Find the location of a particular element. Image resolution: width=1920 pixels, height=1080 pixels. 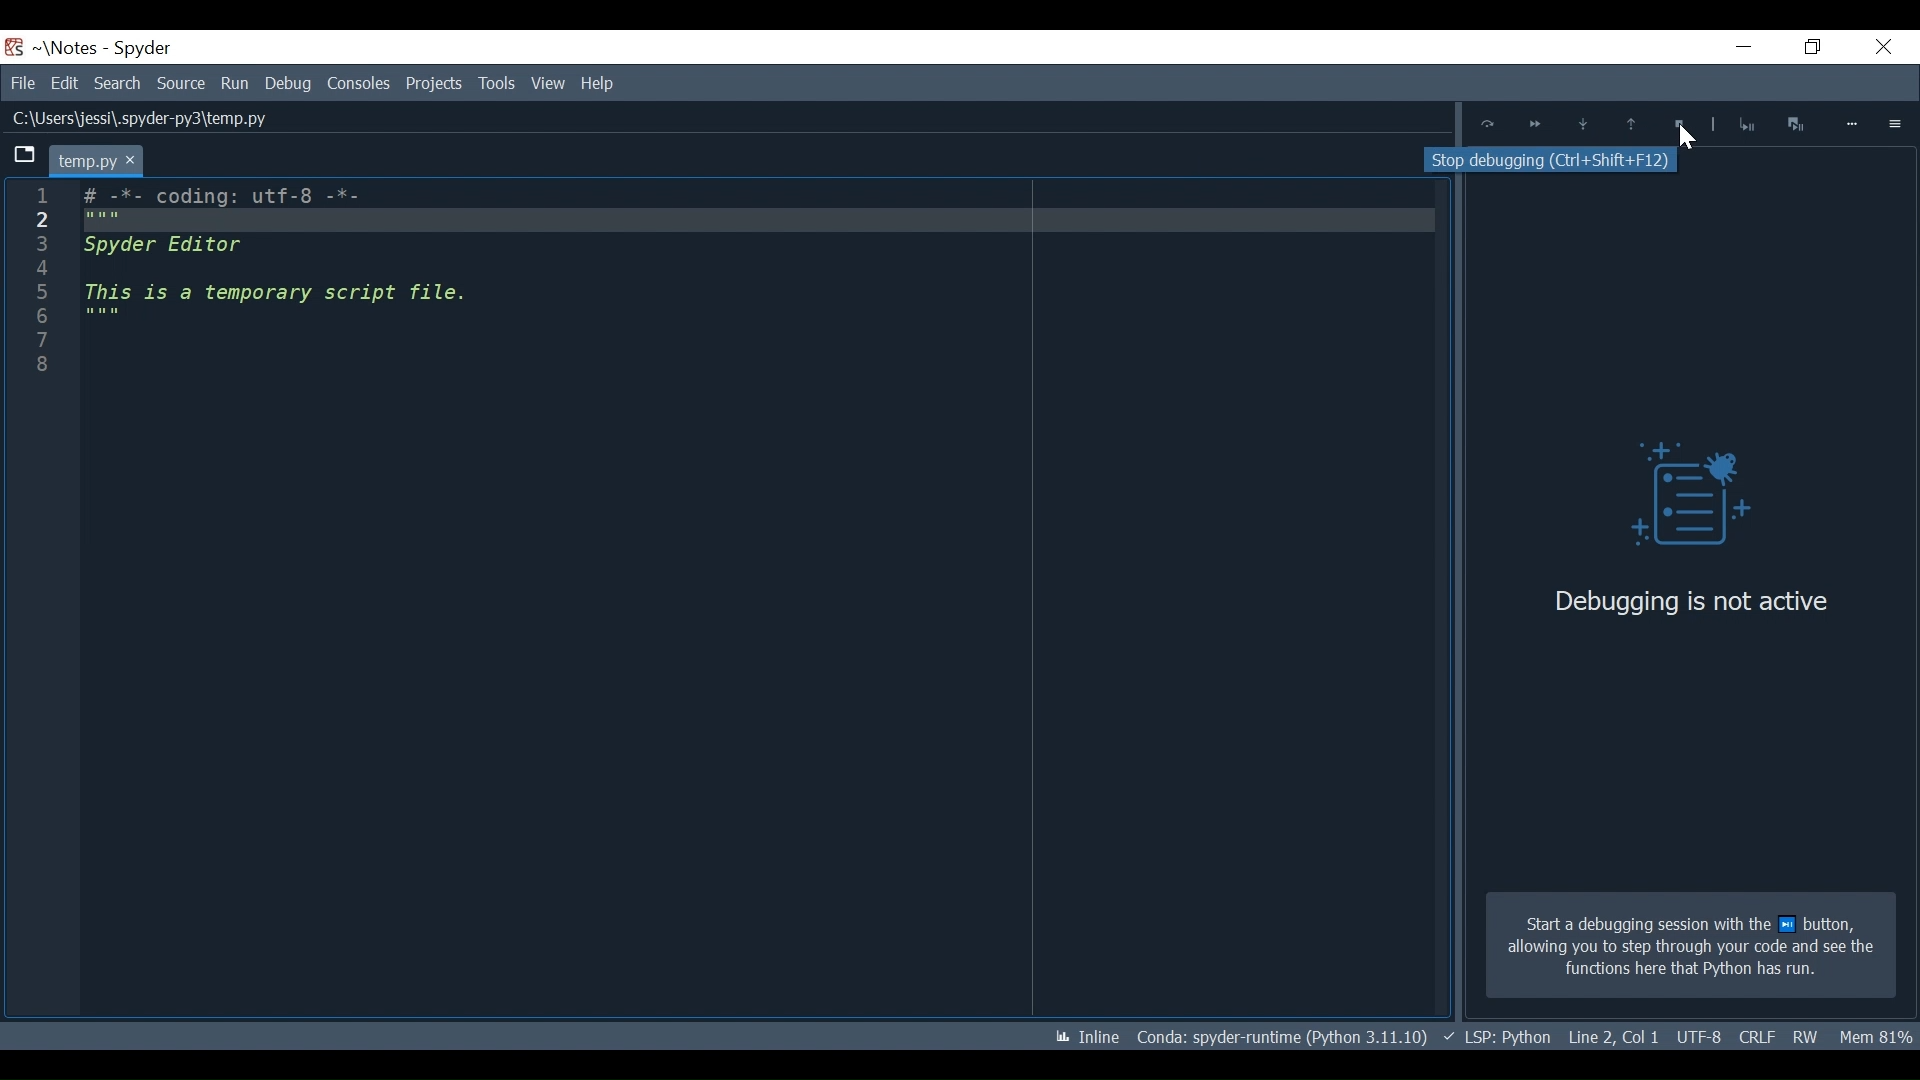

Restore is located at coordinates (1807, 48).